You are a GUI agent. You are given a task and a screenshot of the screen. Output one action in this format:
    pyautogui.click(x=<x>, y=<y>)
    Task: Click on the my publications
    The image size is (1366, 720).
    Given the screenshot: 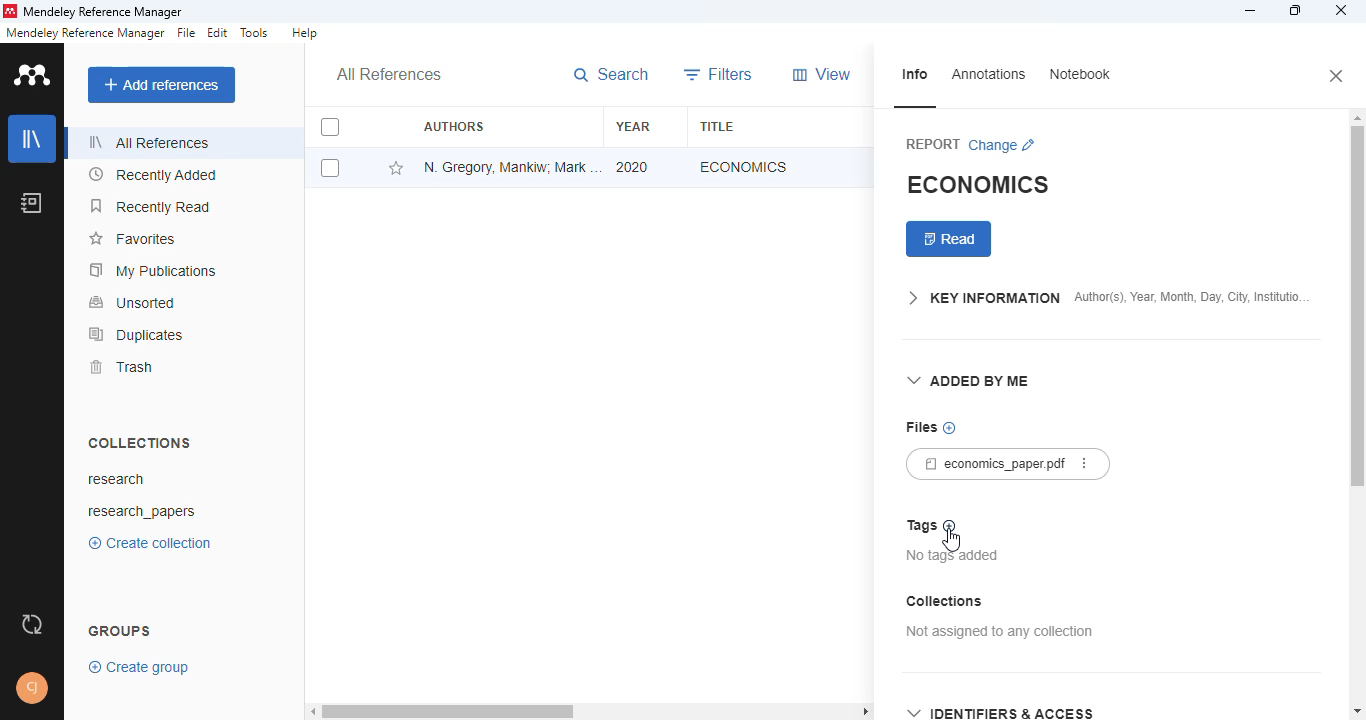 What is the action you would take?
    pyautogui.click(x=153, y=271)
    